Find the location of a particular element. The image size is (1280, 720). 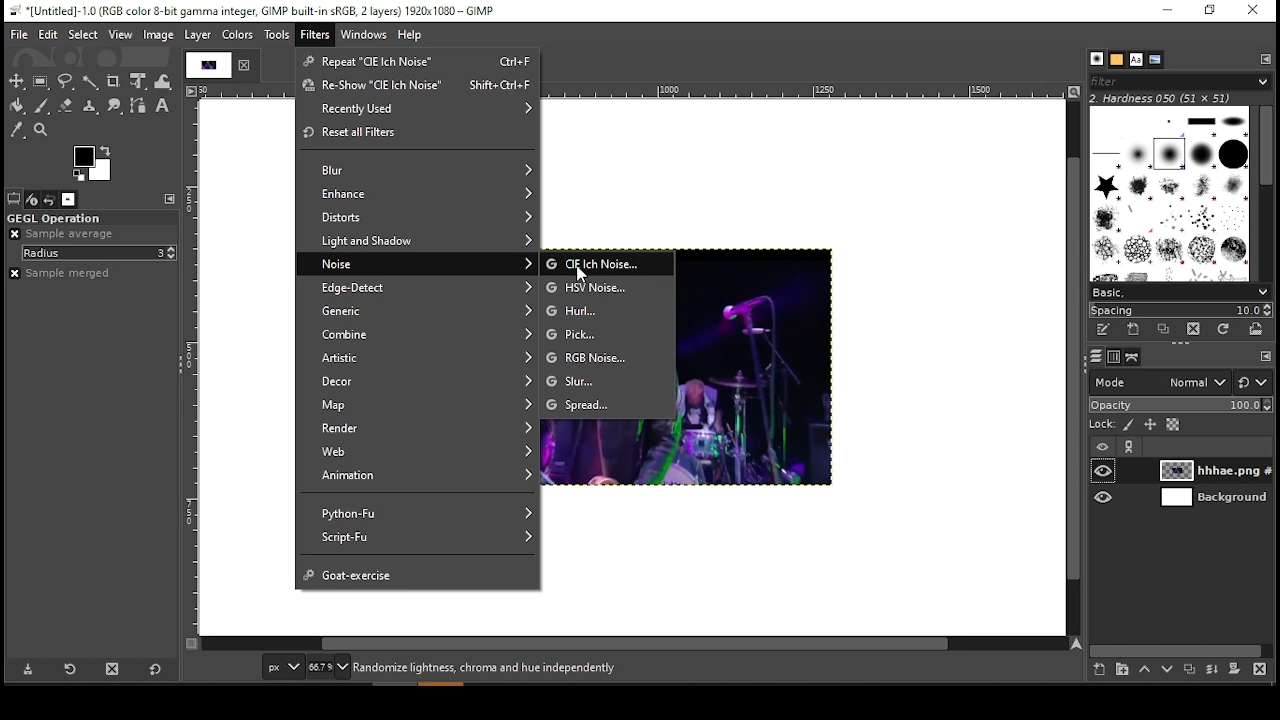

recently used is located at coordinates (418, 110).